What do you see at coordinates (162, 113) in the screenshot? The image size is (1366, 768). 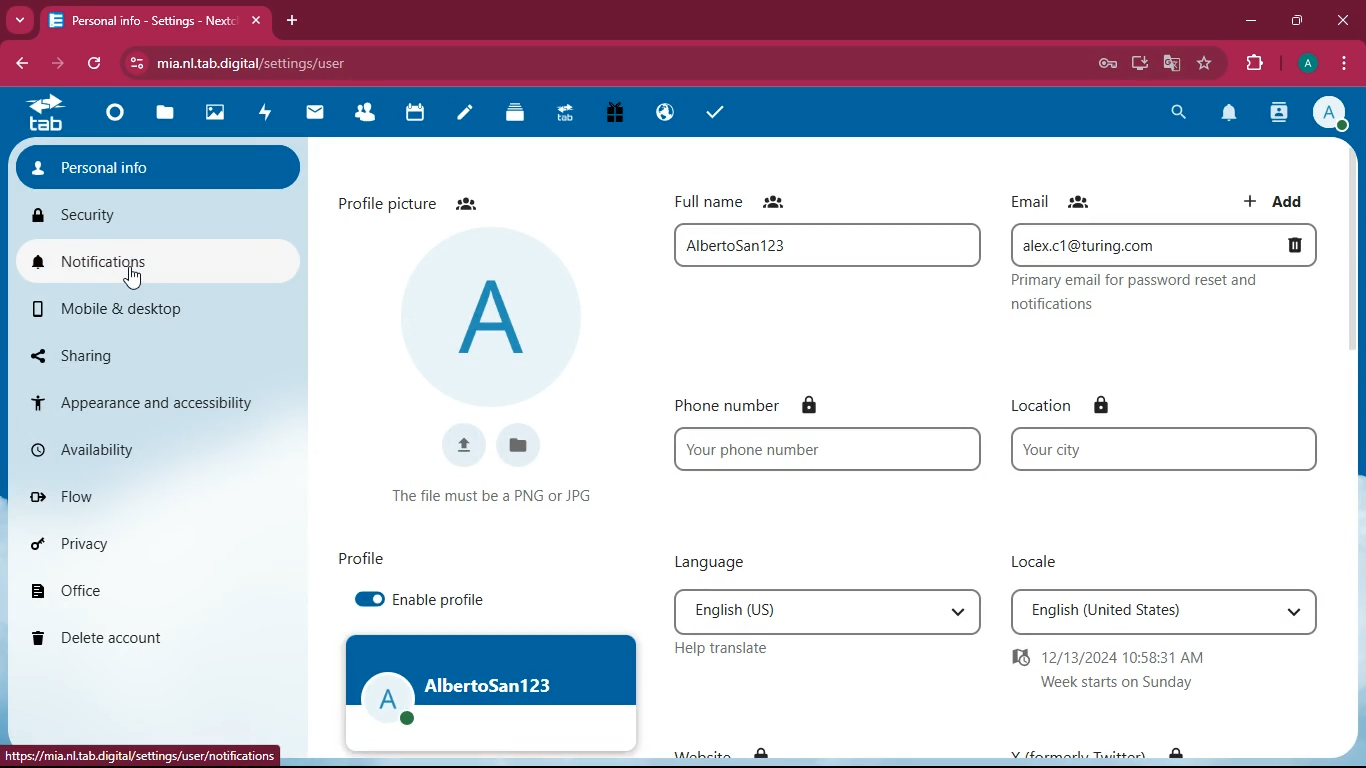 I see `file` at bounding box center [162, 113].